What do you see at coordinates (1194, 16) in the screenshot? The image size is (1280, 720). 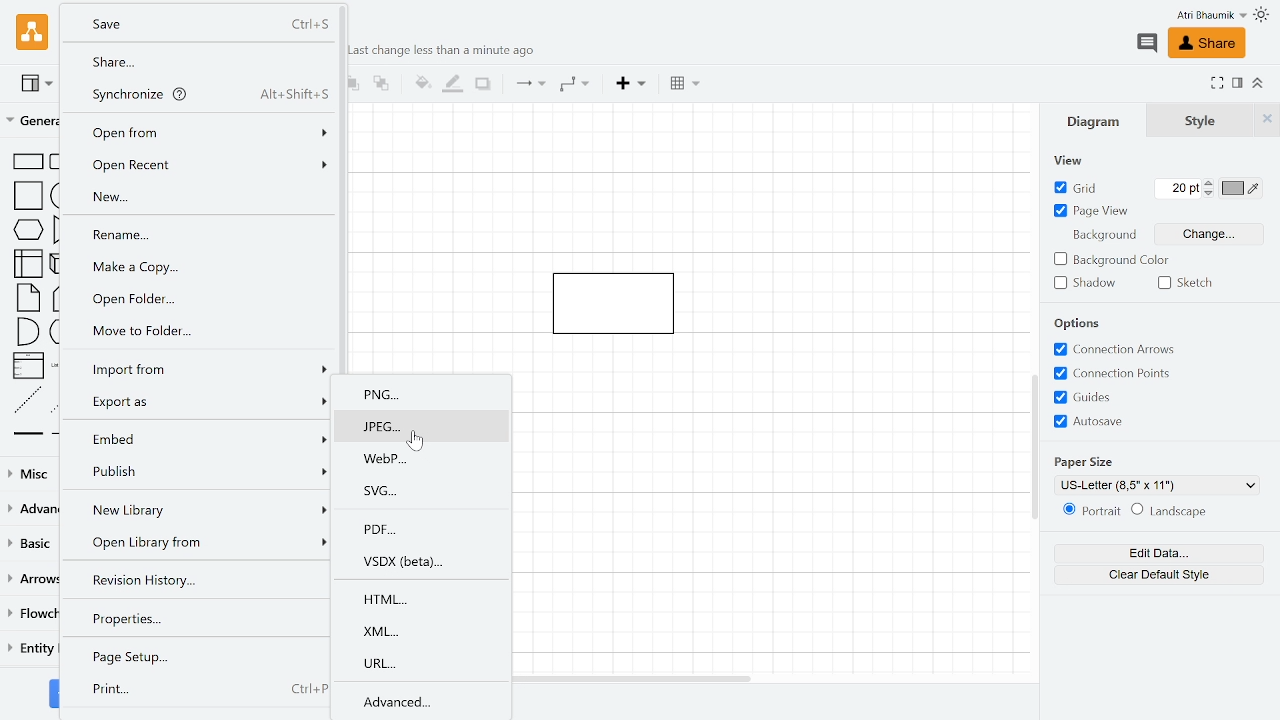 I see `Profile` at bounding box center [1194, 16].